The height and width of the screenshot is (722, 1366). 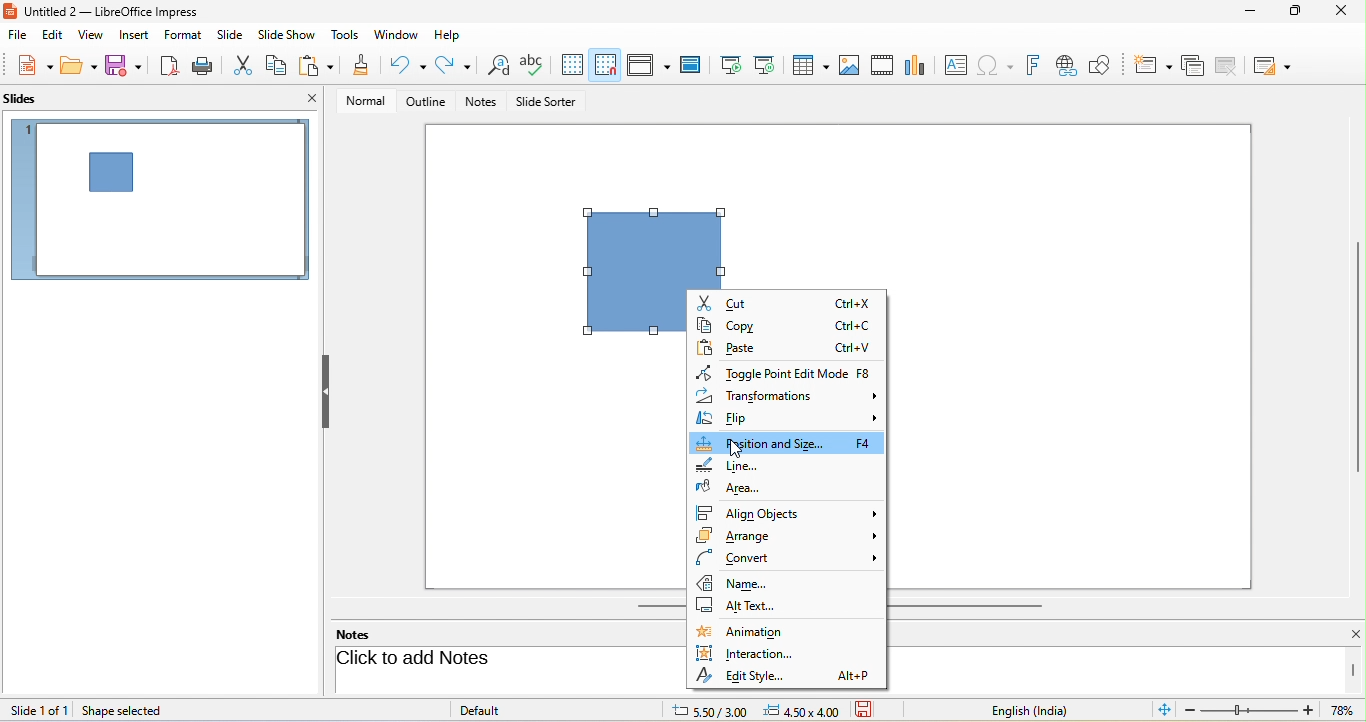 I want to click on shape selected, so click(x=654, y=245).